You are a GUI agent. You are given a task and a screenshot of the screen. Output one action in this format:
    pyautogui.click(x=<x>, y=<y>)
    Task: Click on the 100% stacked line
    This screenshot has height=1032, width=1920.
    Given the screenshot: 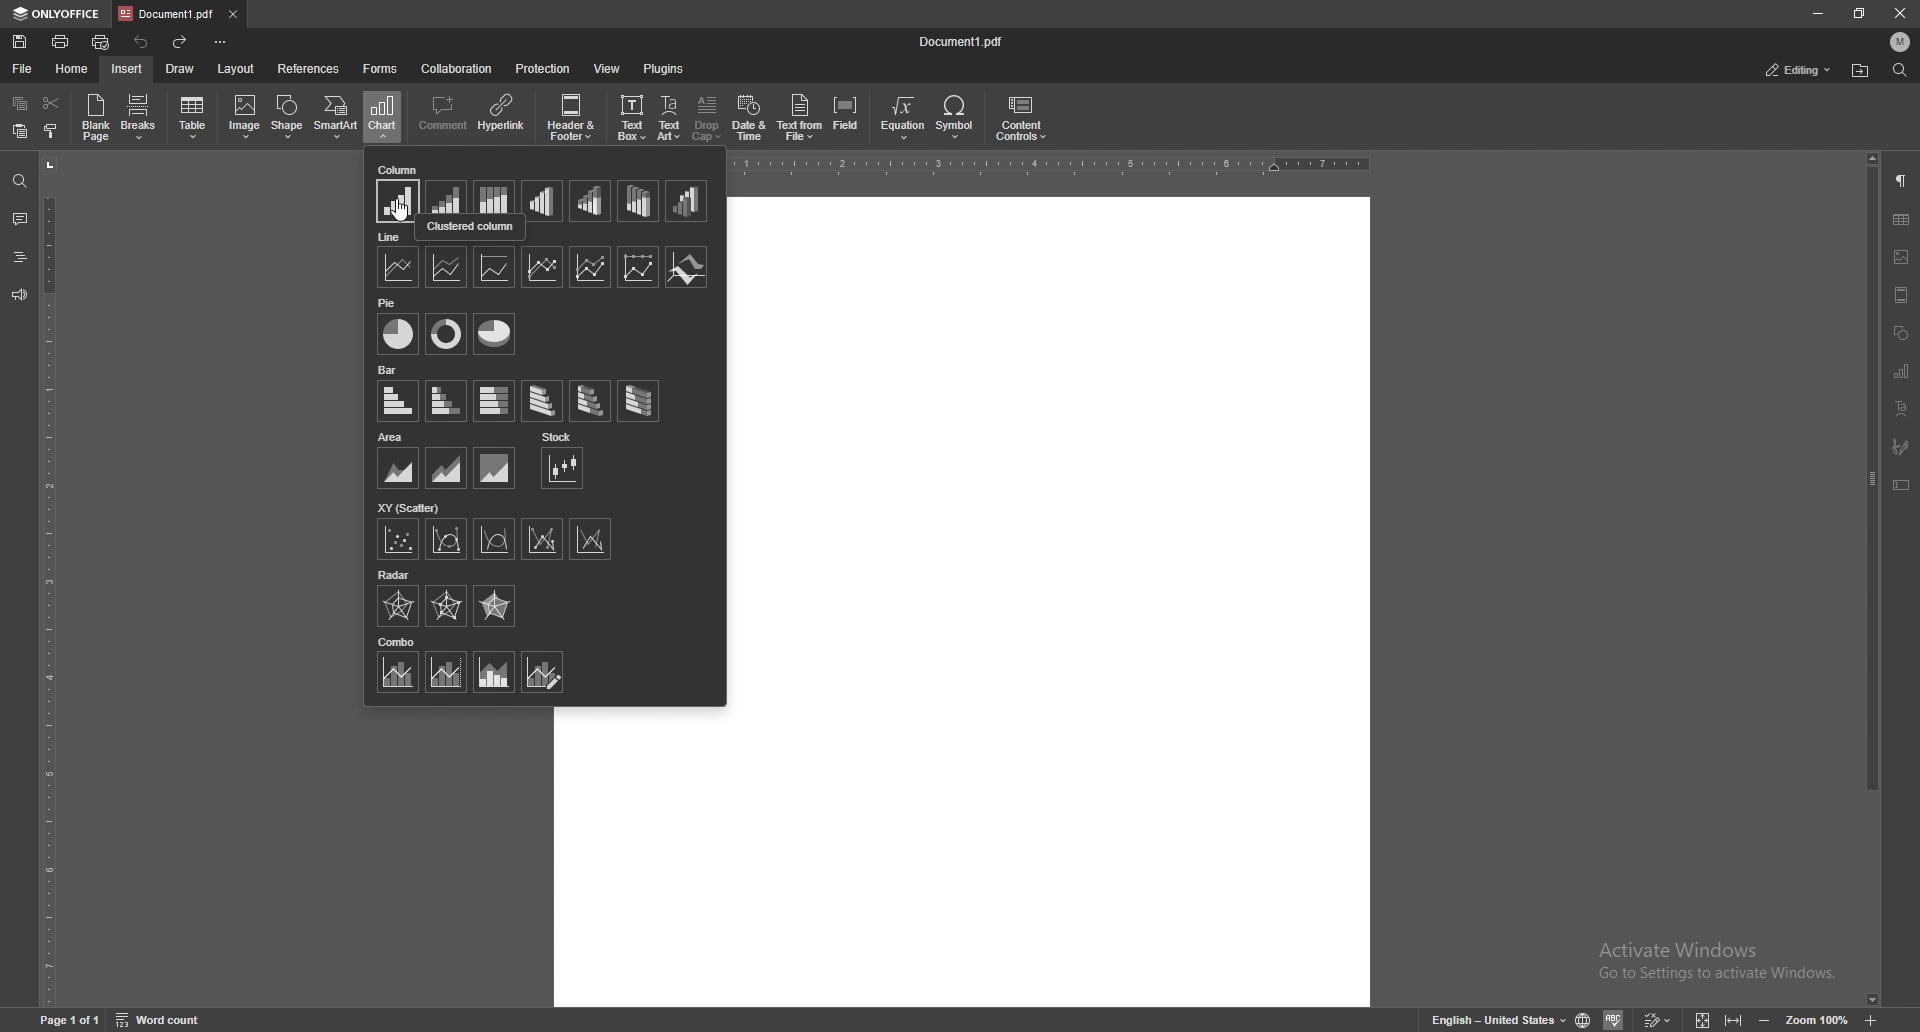 What is the action you would take?
    pyautogui.click(x=494, y=266)
    